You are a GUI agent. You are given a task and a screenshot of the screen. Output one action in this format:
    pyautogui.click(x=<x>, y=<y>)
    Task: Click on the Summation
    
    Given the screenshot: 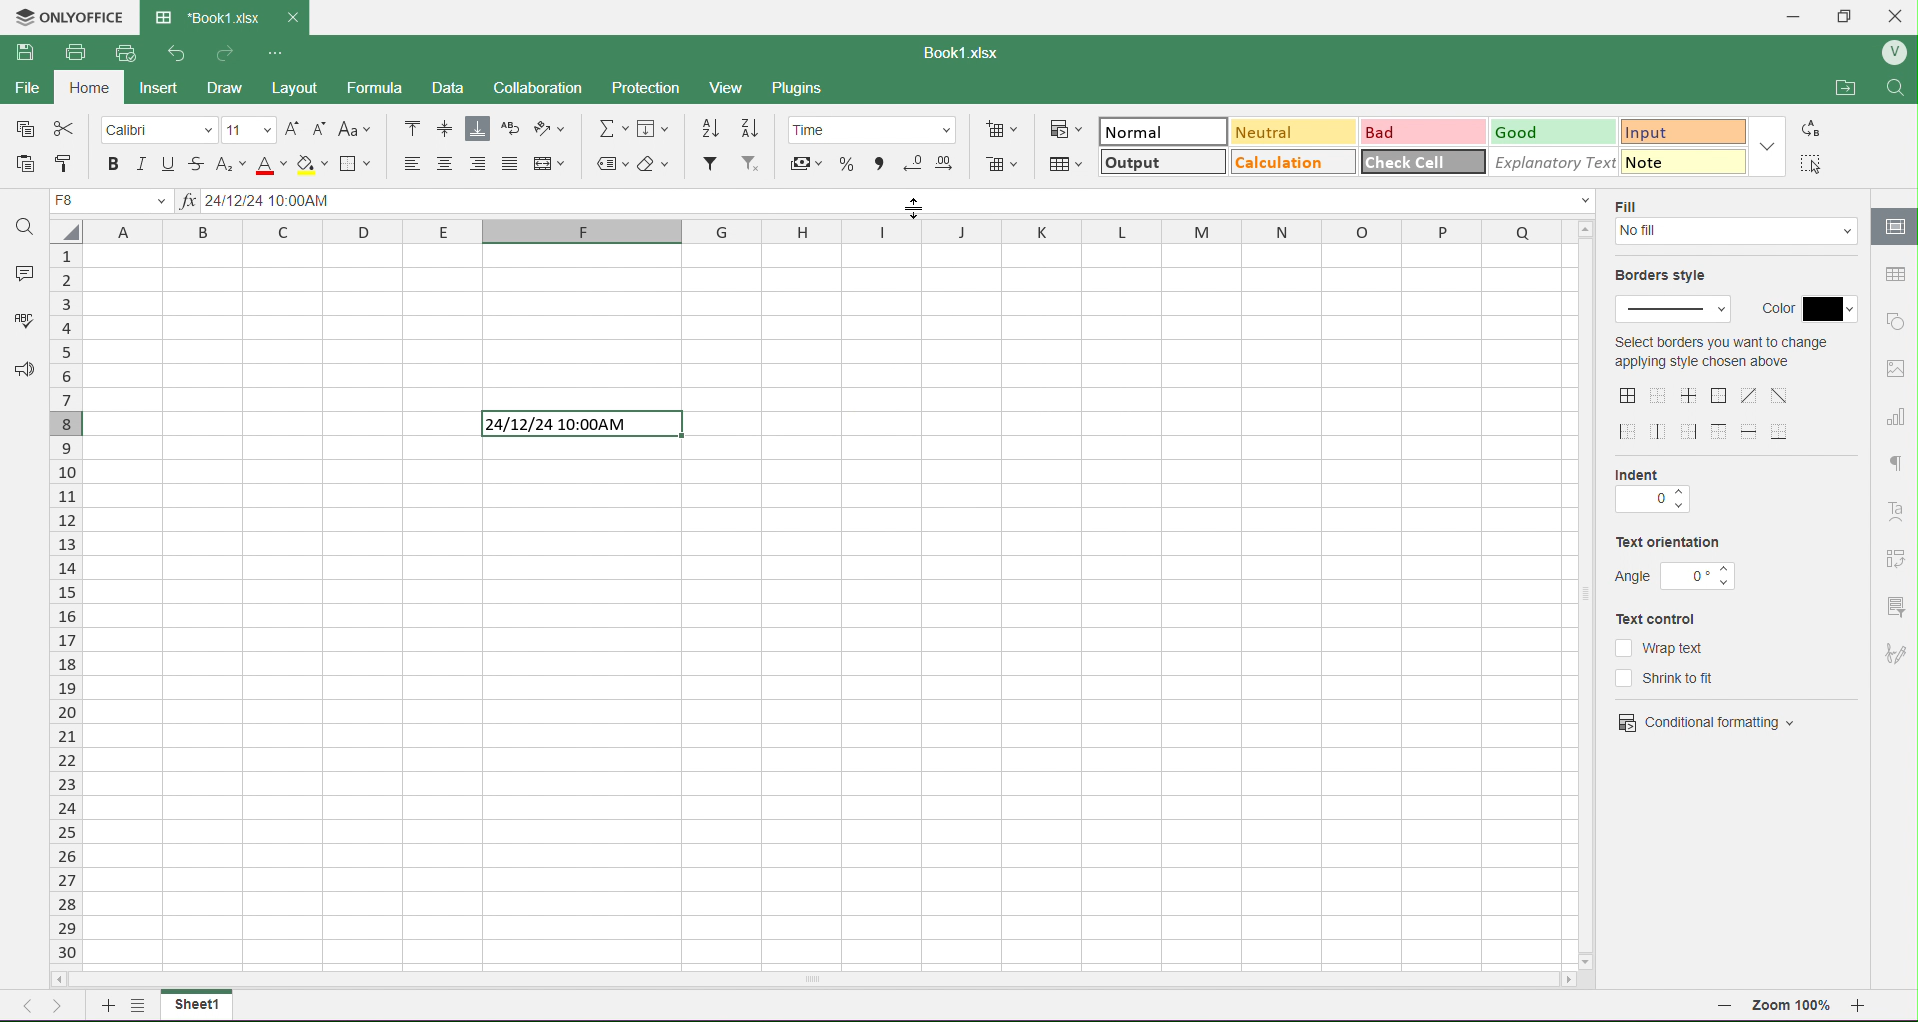 What is the action you would take?
    pyautogui.click(x=614, y=128)
    